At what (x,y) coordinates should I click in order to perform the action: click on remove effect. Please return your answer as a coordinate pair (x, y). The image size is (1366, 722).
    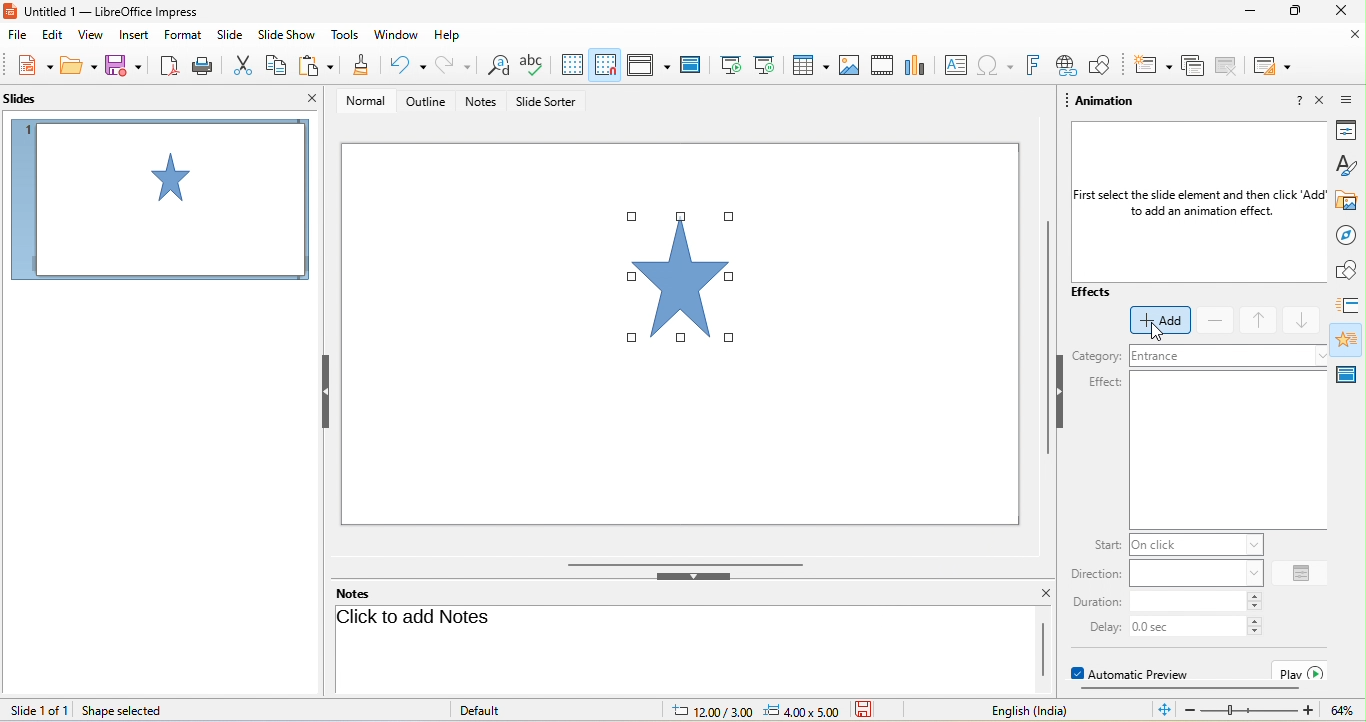
    Looking at the image, I should click on (1216, 319).